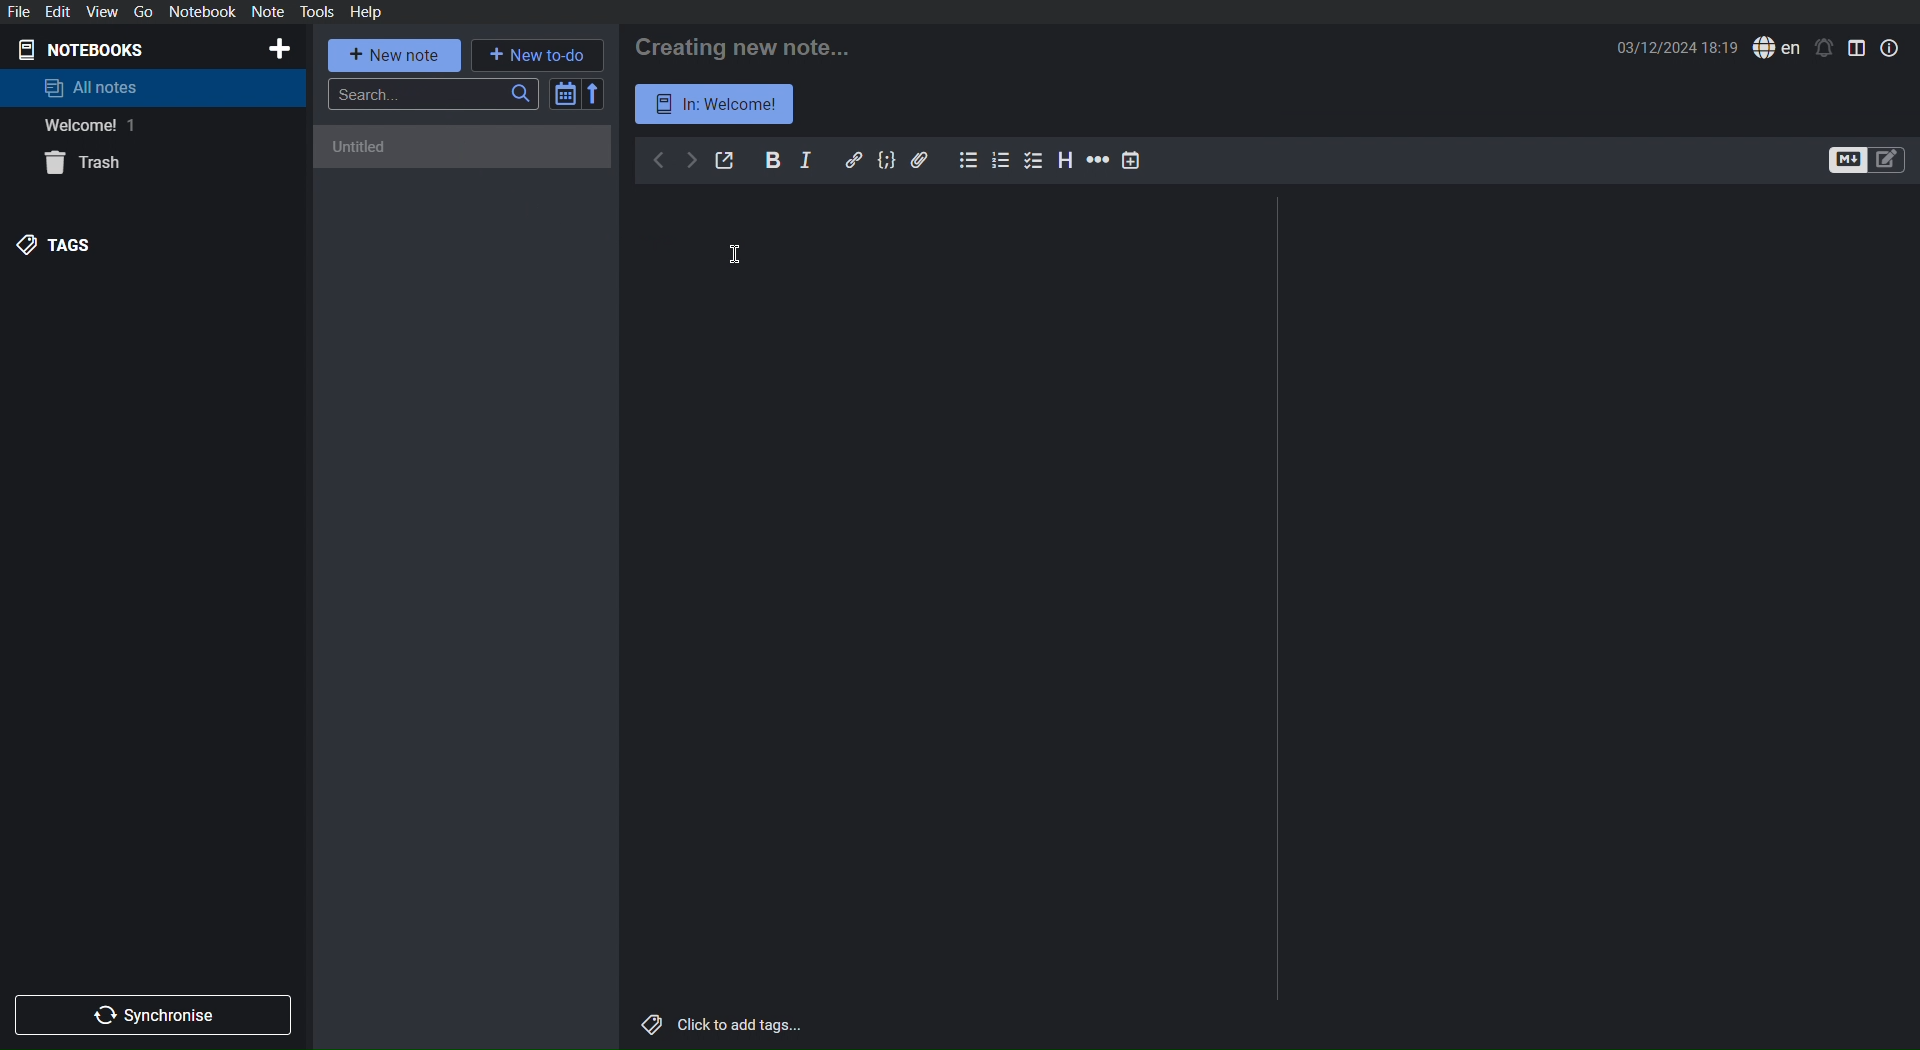 Image resolution: width=1920 pixels, height=1050 pixels. I want to click on Date and Time, so click(1679, 47).